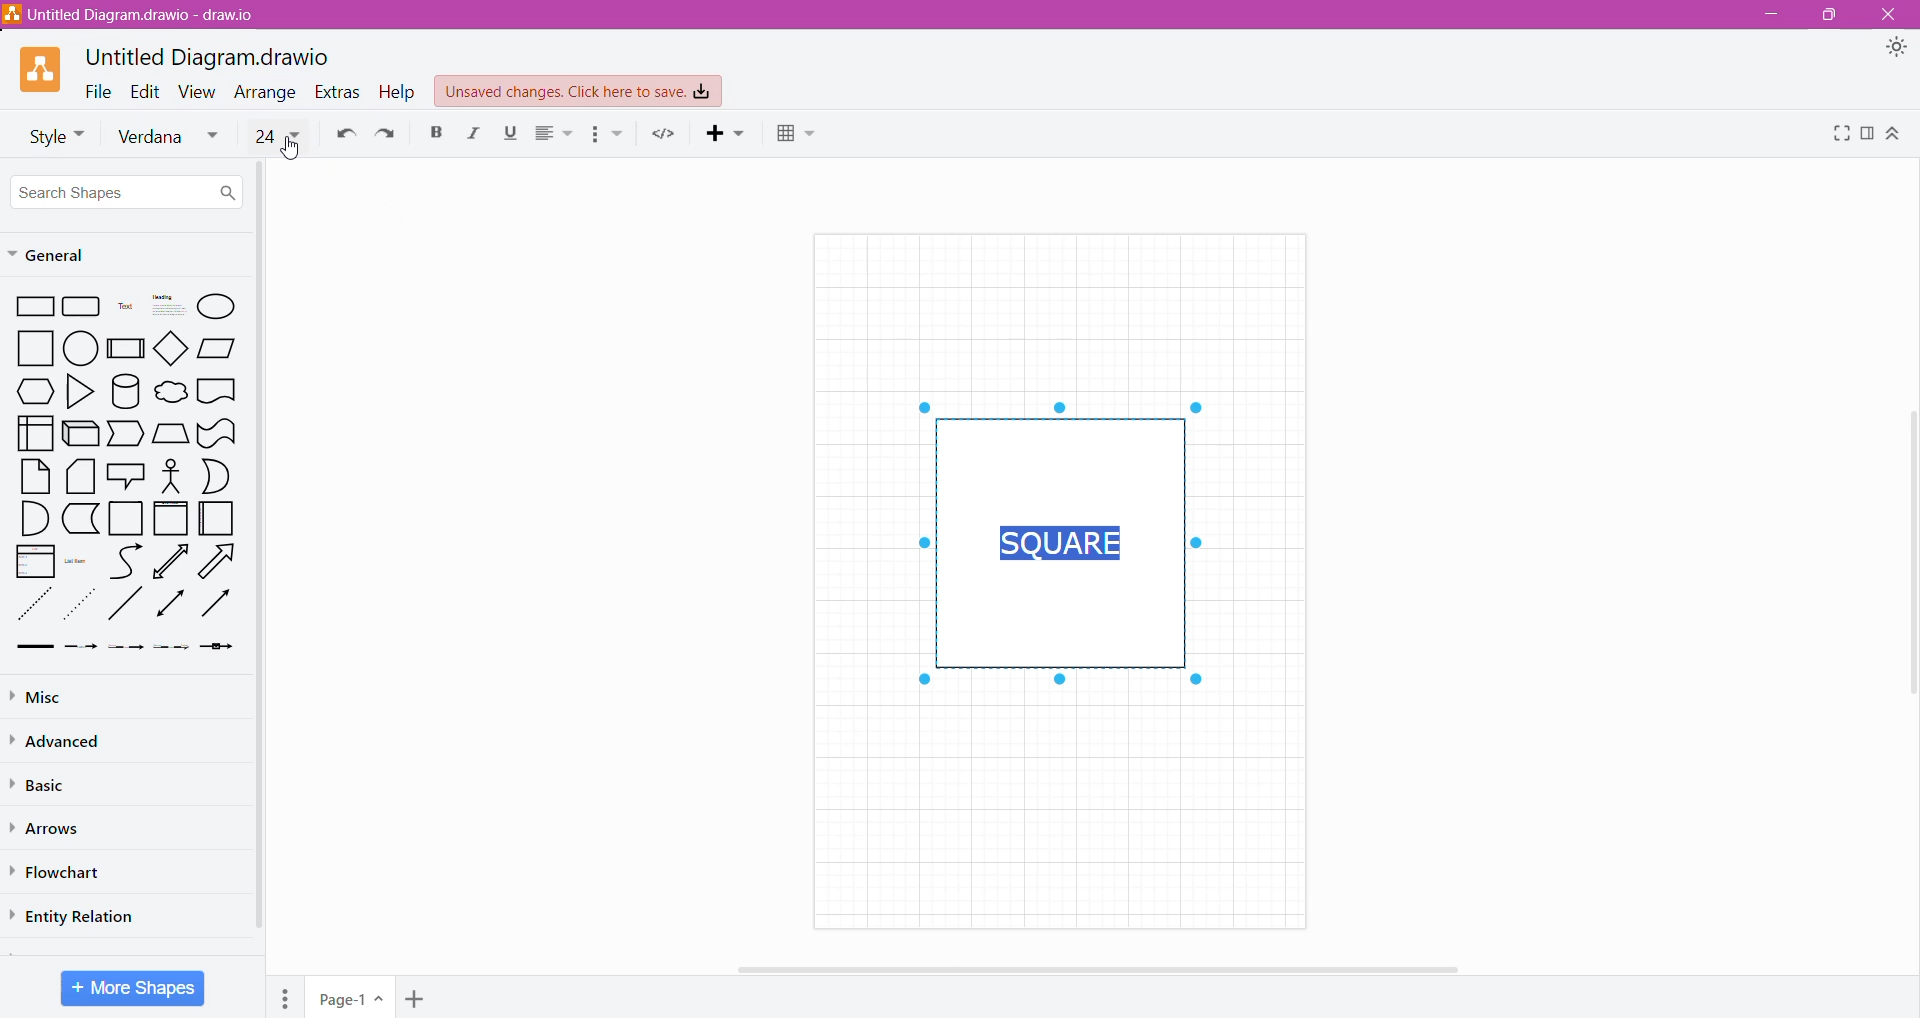  Describe the element at coordinates (51, 697) in the screenshot. I see `Misc` at that location.